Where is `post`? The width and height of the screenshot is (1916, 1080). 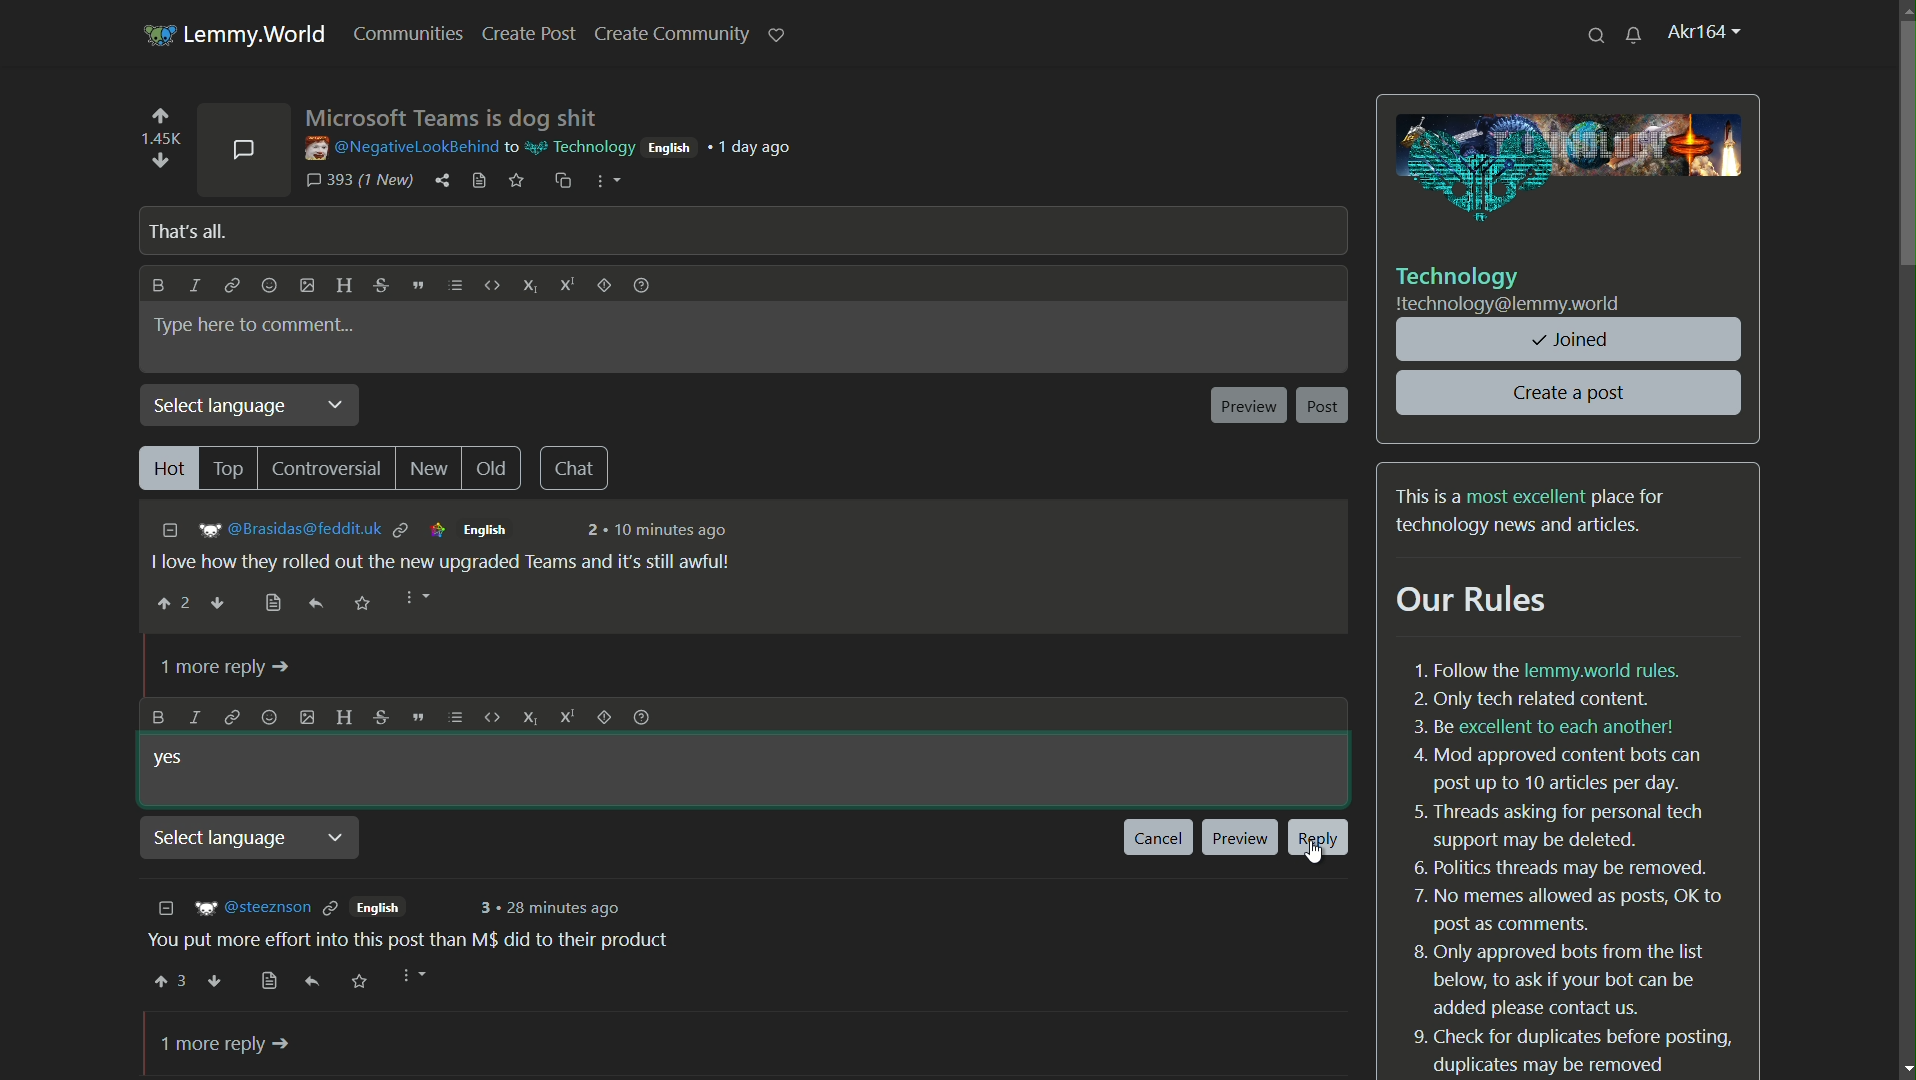 post is located at coordinates (1324, 406).